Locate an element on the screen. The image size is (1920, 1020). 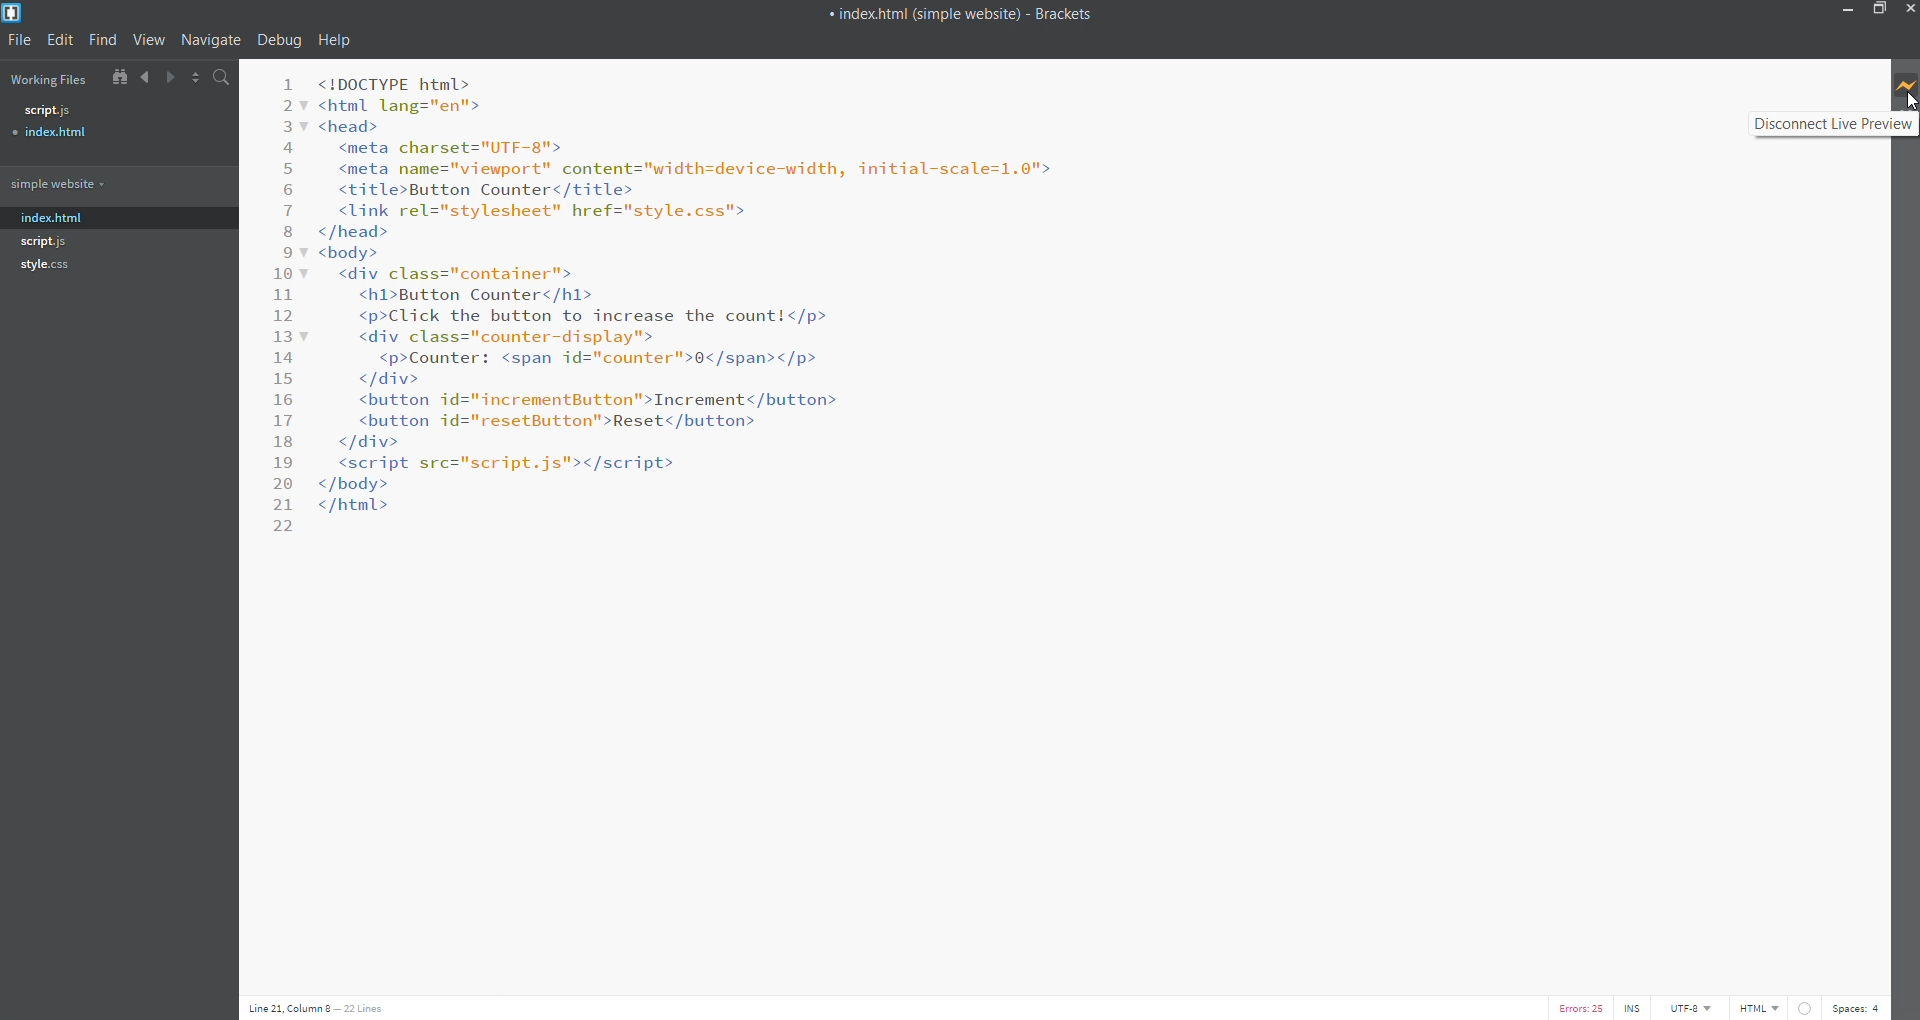
navigate is located at coordinates (211, 40).